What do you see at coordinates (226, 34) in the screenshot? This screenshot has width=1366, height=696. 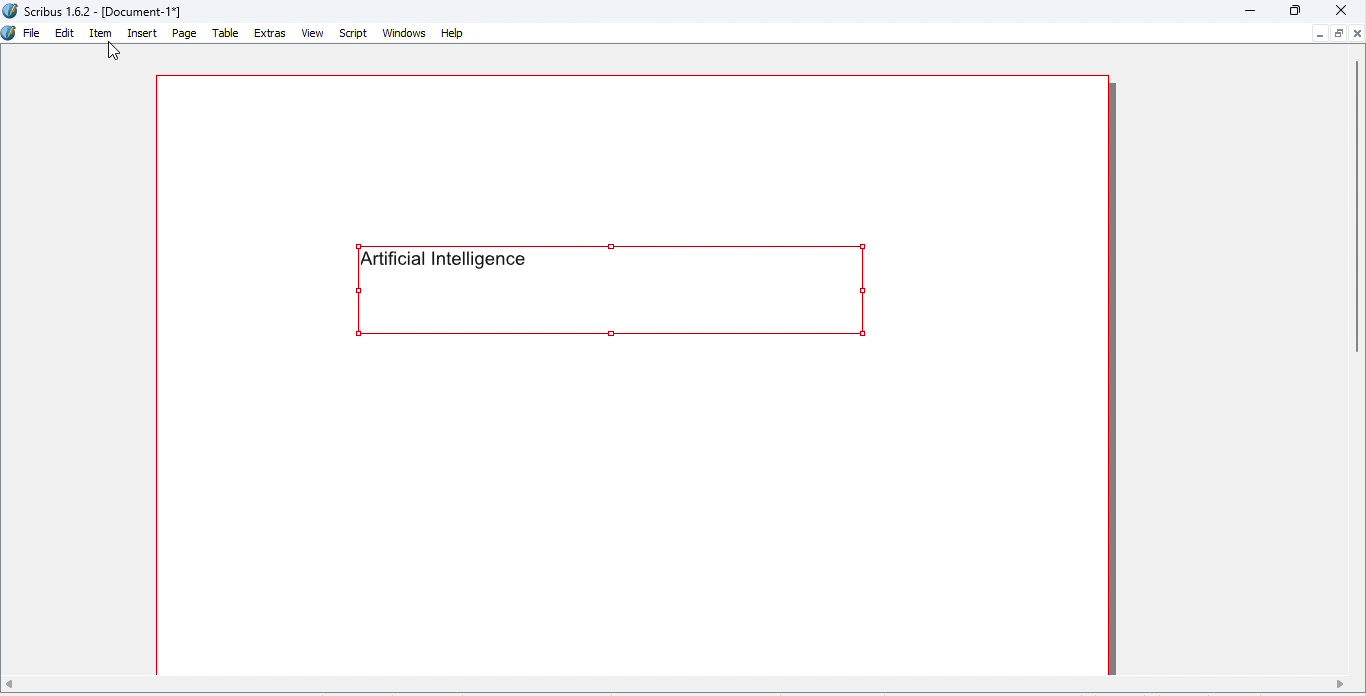 I see `Table` at bounding box center [226, 34].